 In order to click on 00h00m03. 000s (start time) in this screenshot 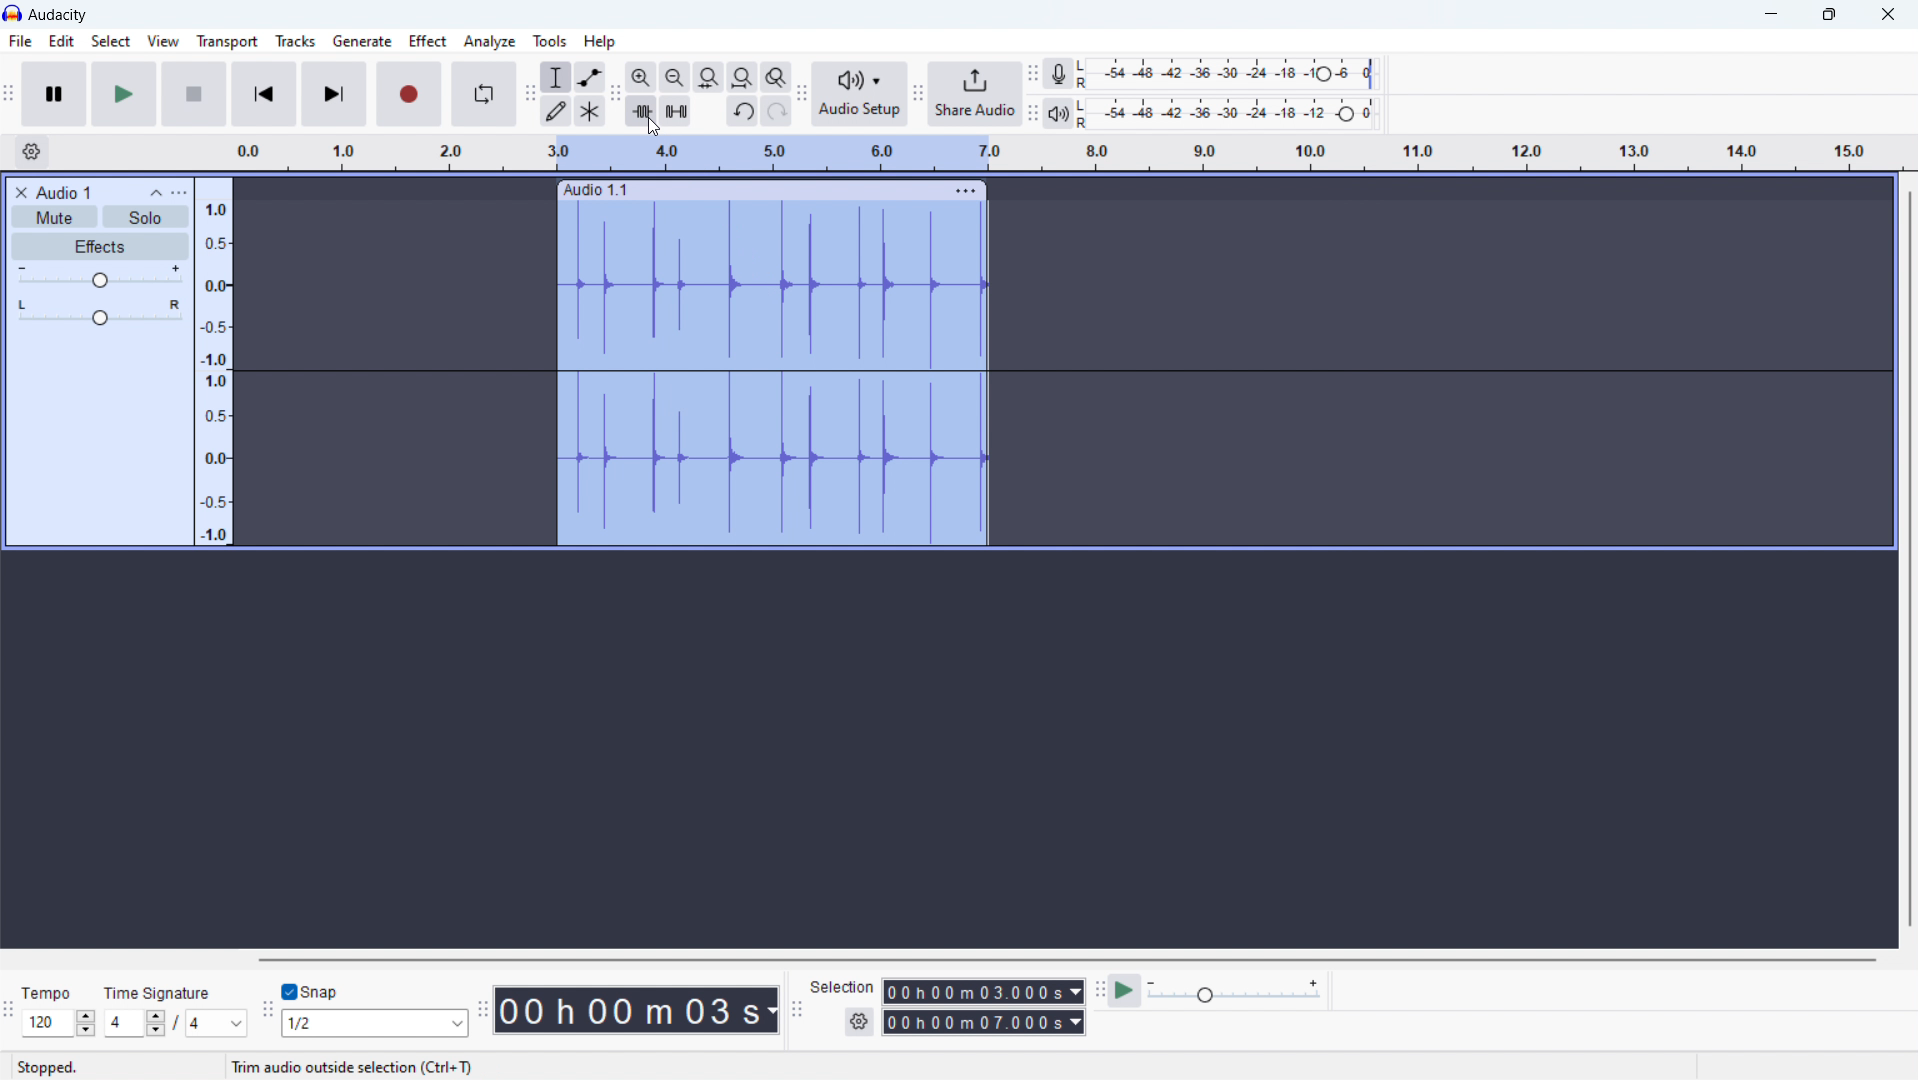, I will do `click(983, 984)`.